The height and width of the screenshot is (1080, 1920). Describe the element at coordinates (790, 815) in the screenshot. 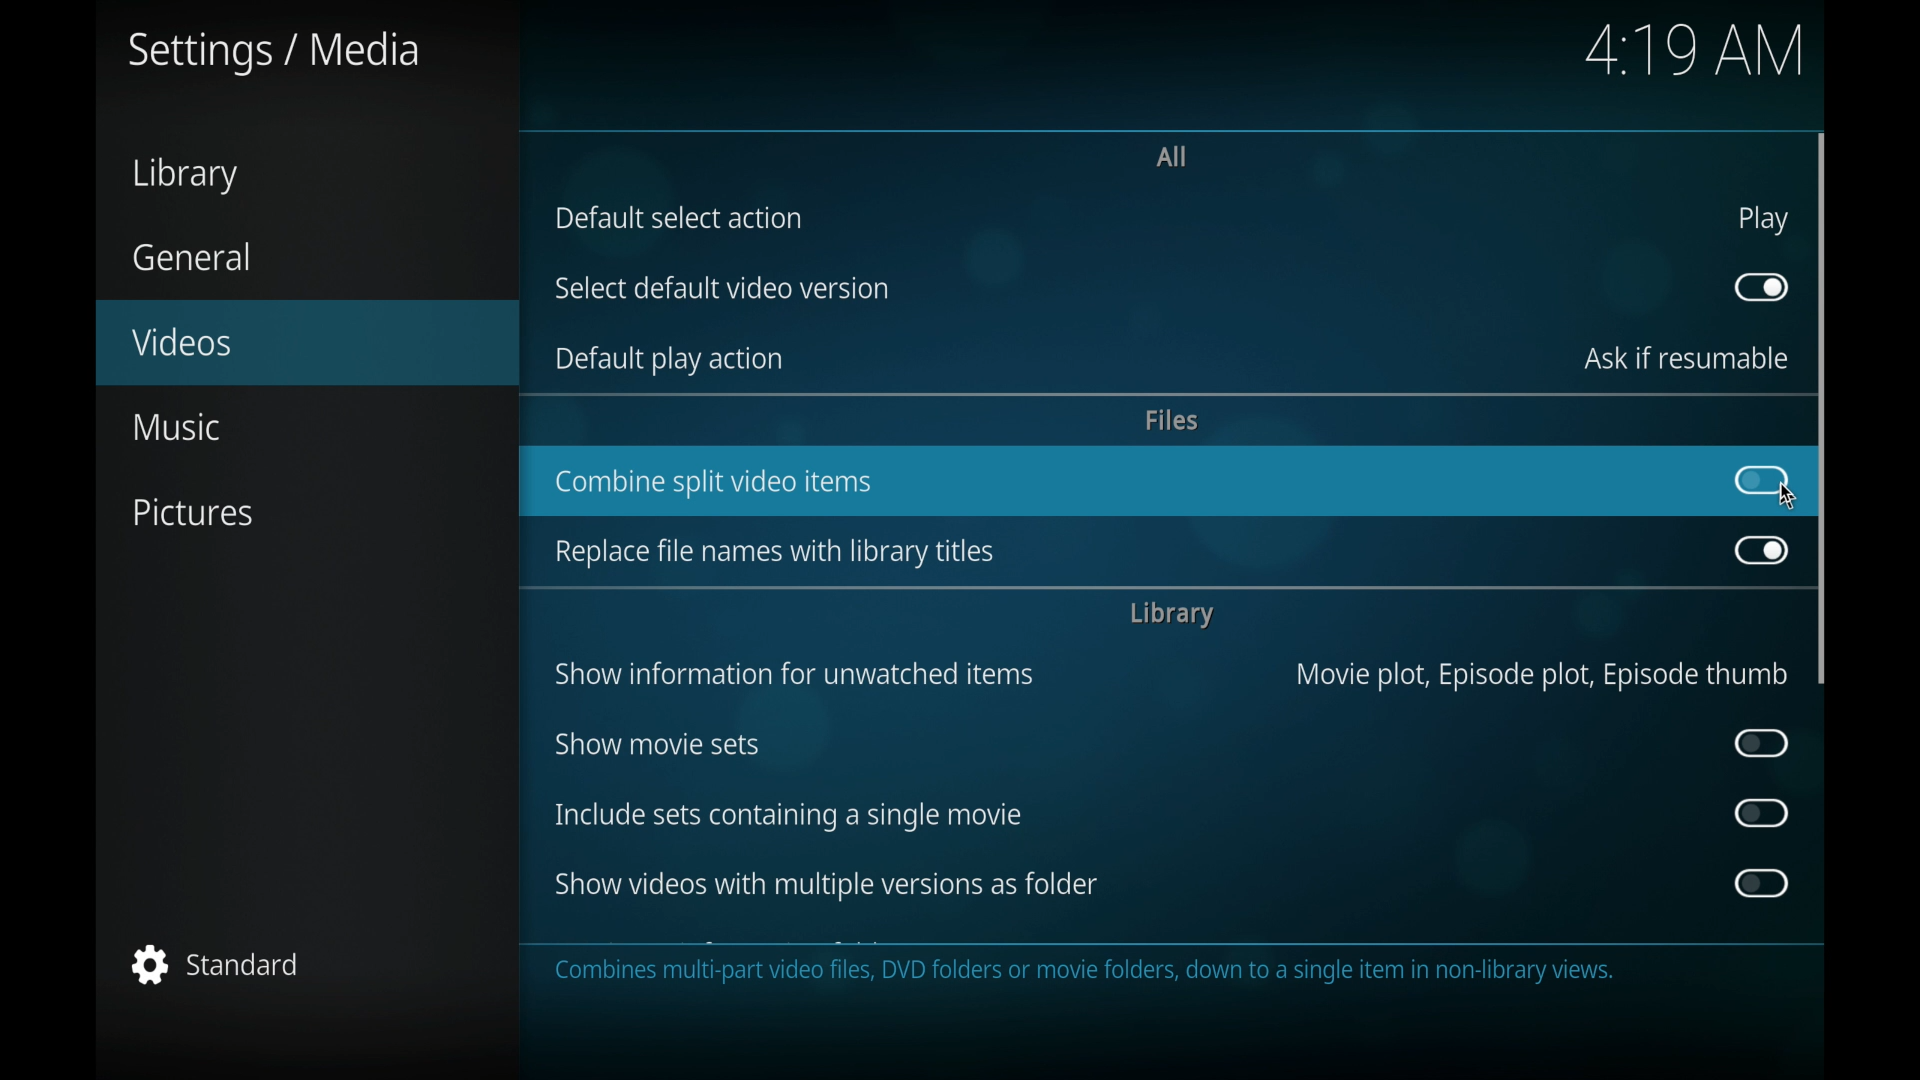

I see `include sets` at that location.